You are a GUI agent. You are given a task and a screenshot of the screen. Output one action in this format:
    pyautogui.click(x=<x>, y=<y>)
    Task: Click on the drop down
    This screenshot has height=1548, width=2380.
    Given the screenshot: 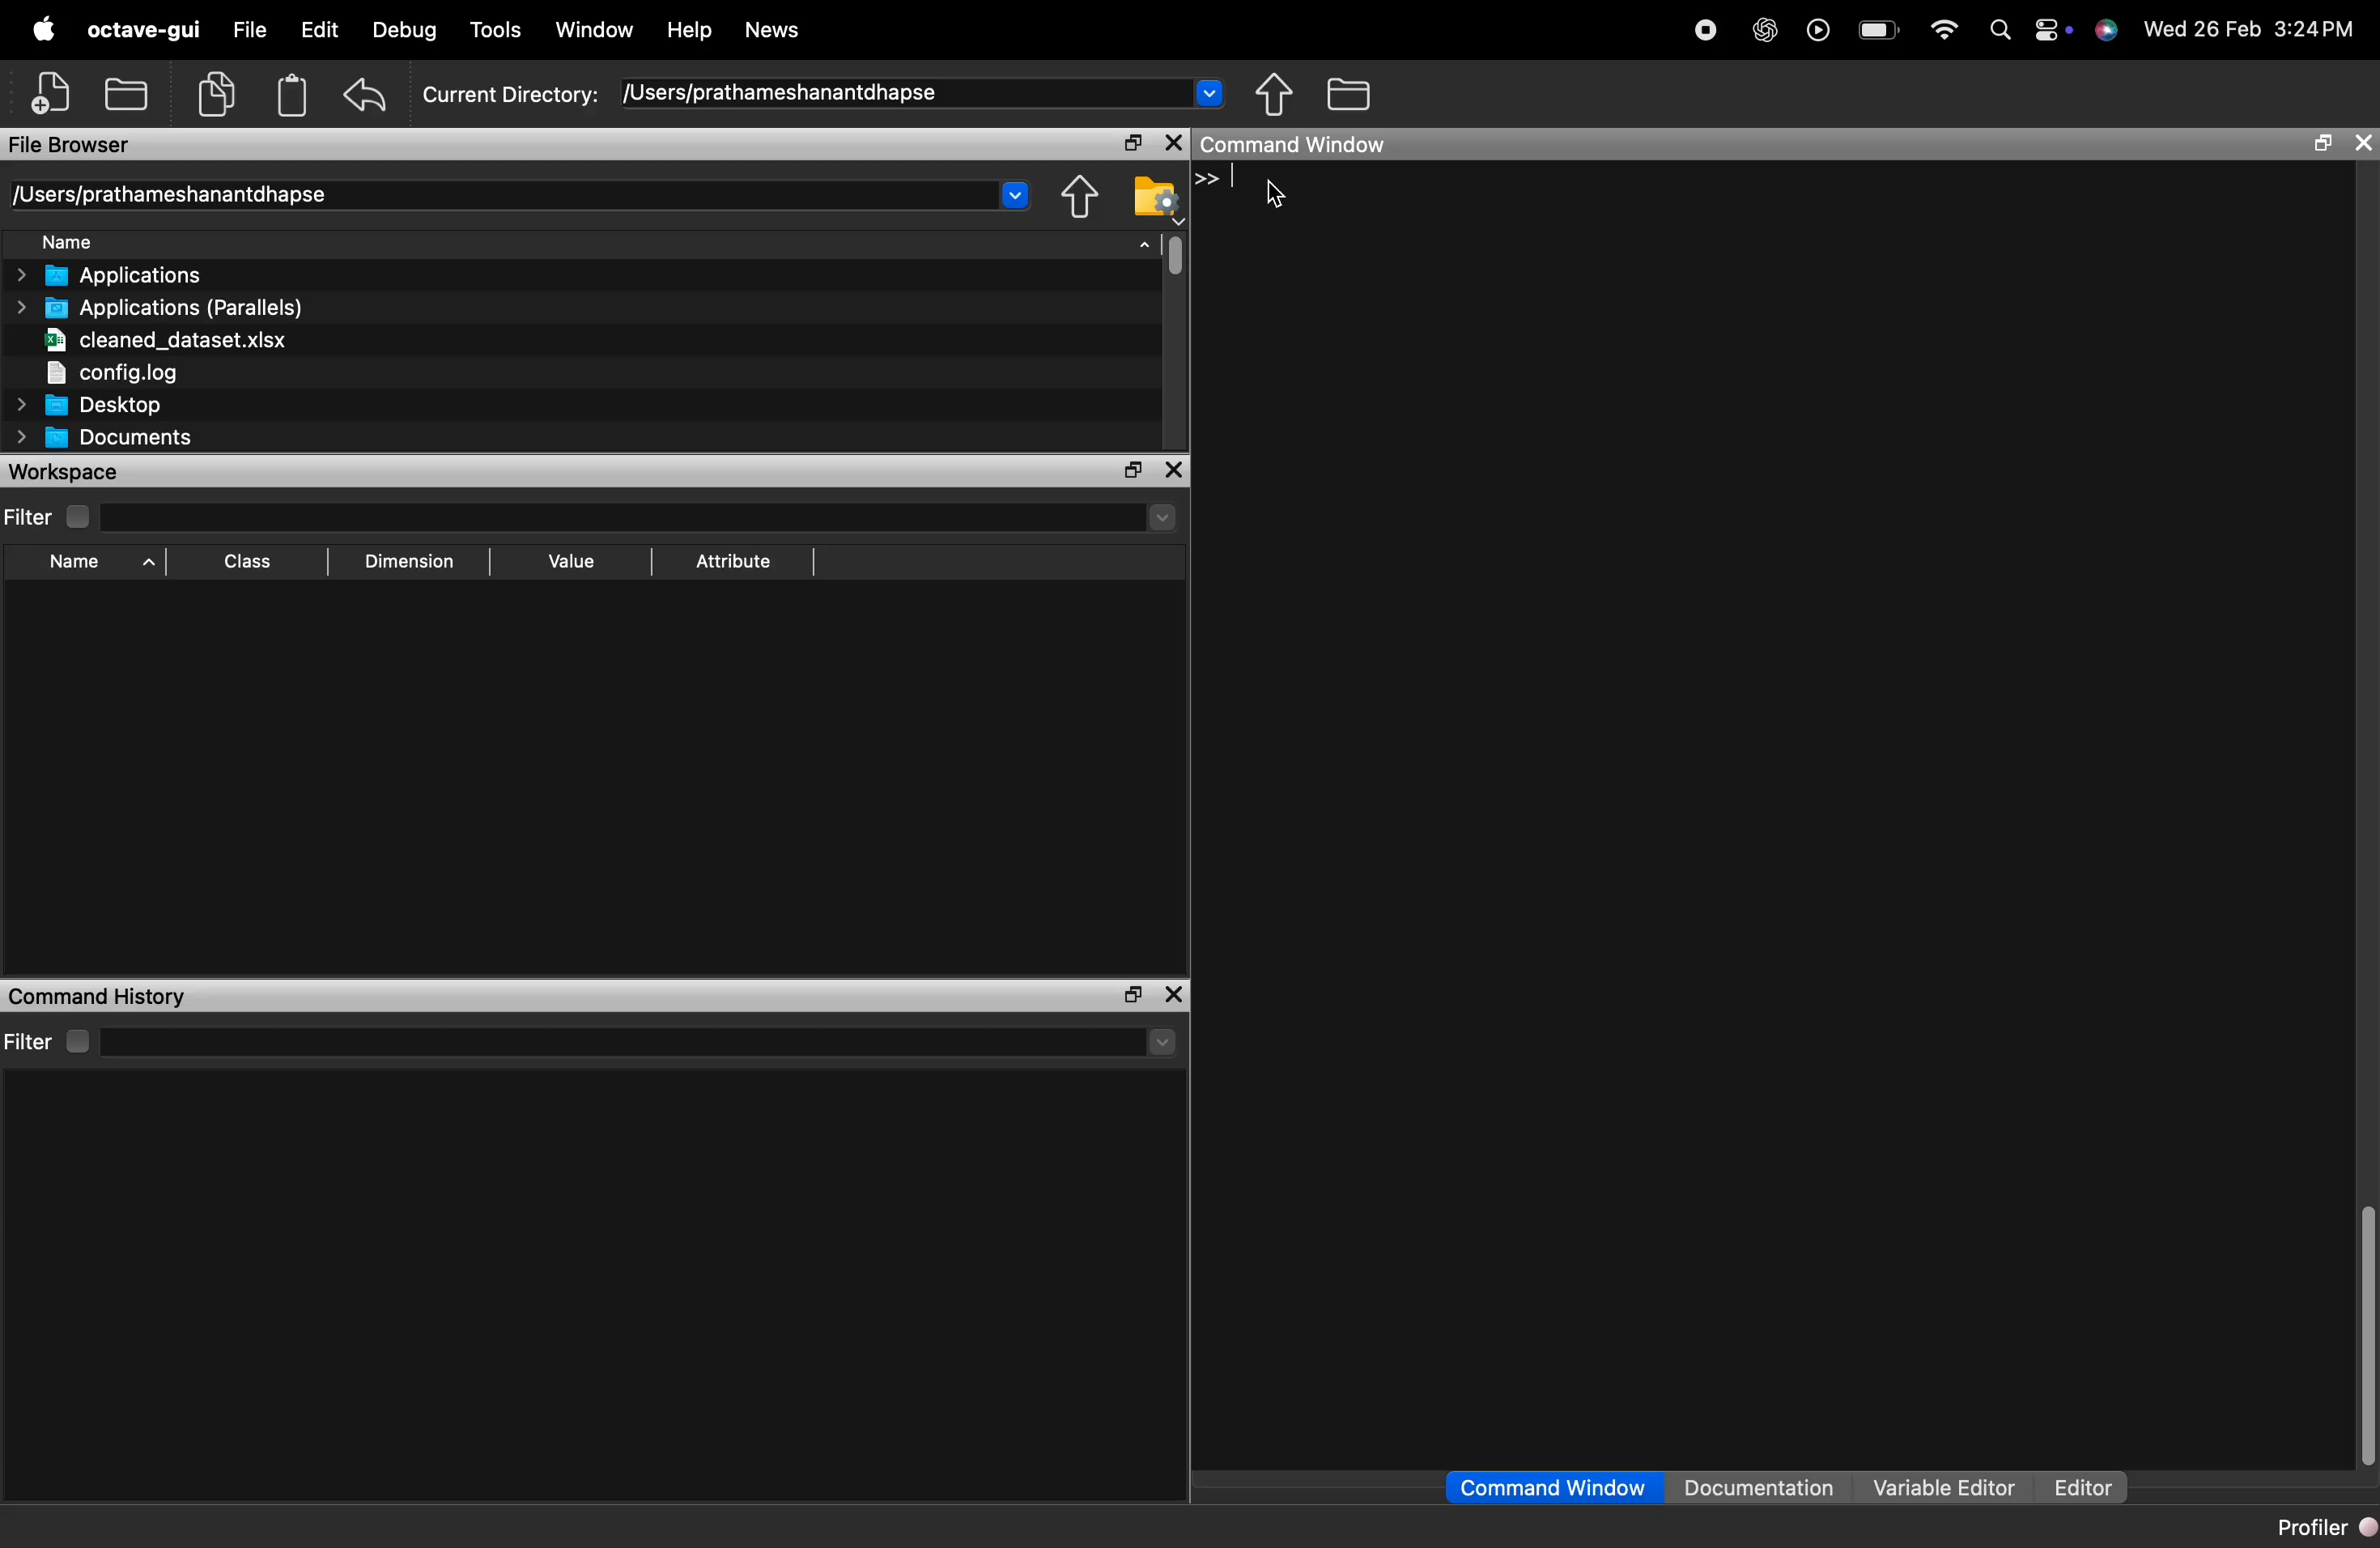 What is the action you would take?
    pyautogui.click(x=1161, y=1043)
    